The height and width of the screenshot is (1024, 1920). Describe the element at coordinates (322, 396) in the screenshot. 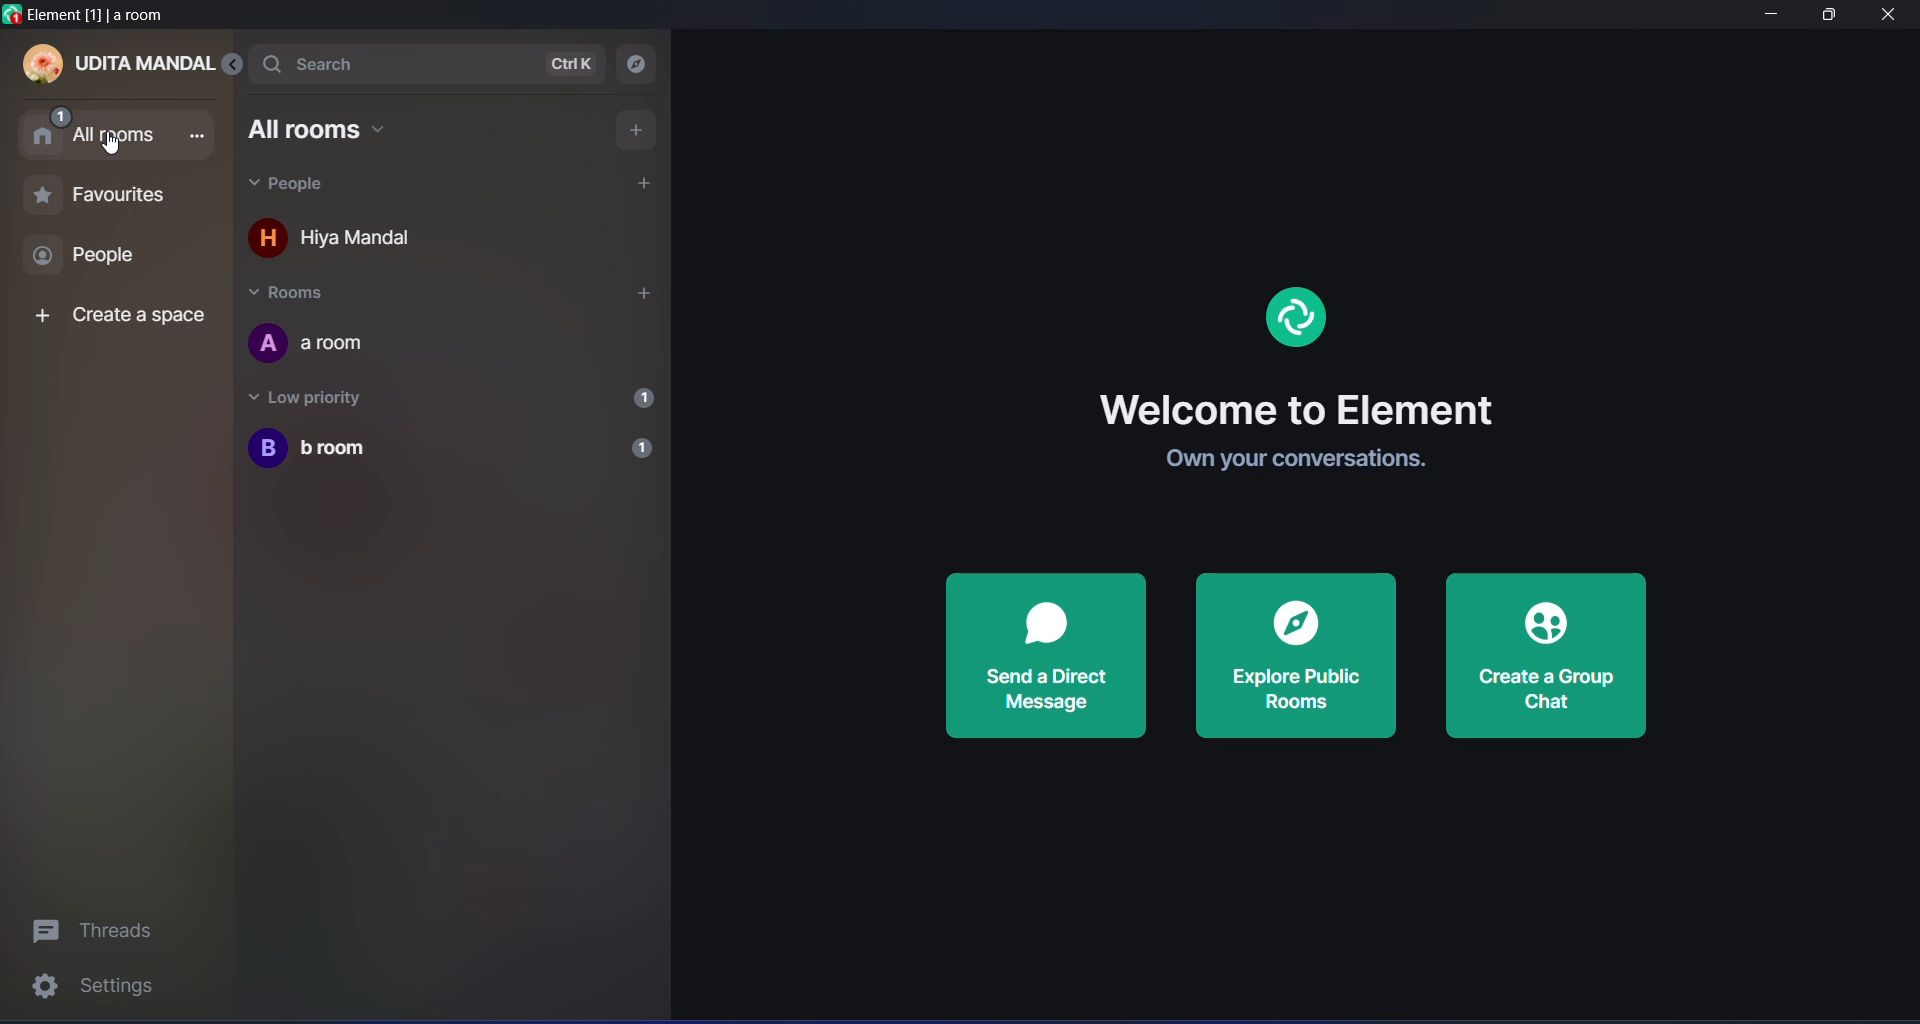

I see `~ Low priority` at that location.